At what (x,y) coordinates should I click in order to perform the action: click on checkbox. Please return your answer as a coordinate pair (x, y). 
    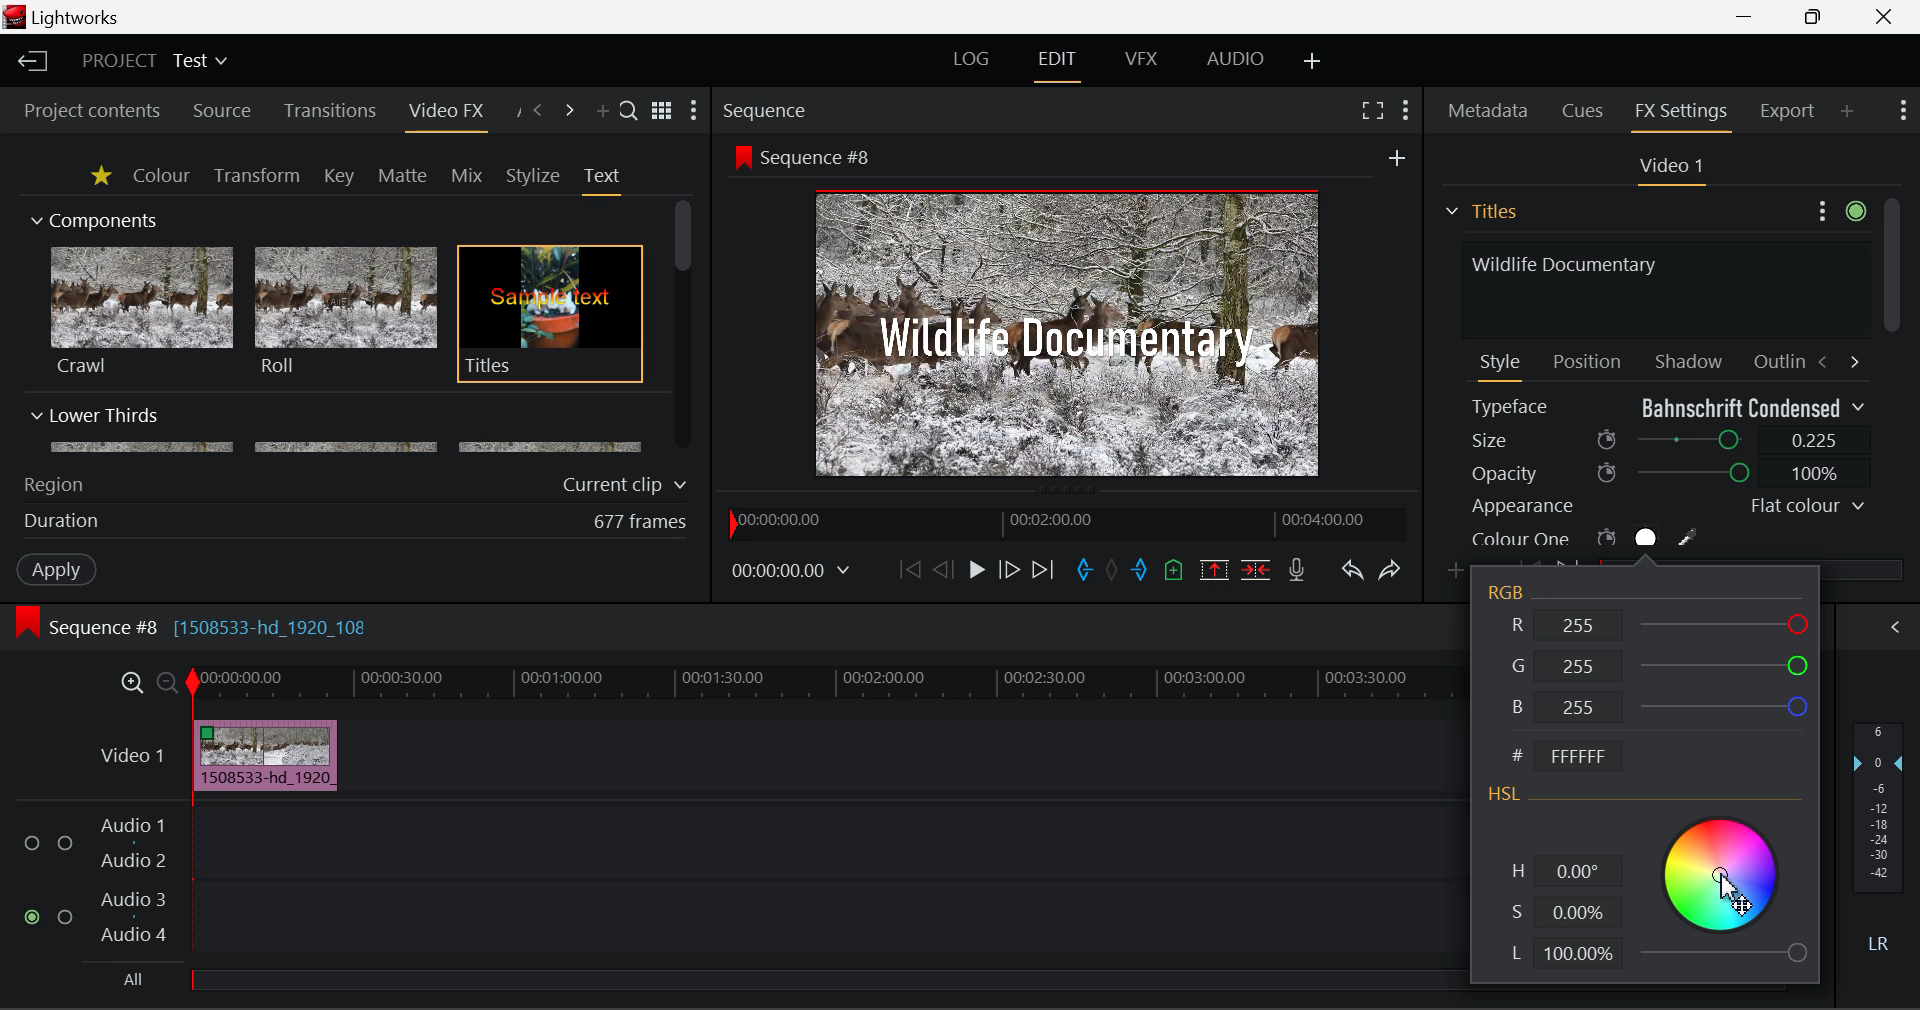
    Looking at the image, I should click on (69, 918).